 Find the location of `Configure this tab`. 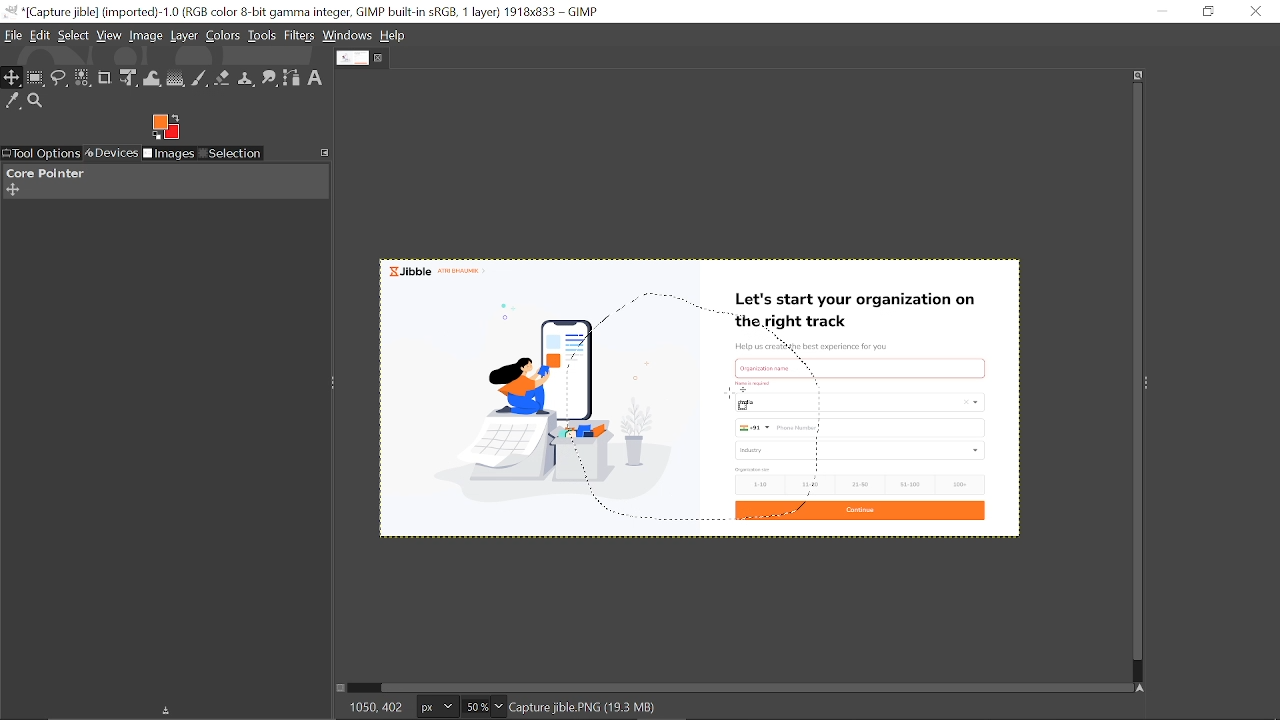

Configure this tab is located at coordinates (326, 151).